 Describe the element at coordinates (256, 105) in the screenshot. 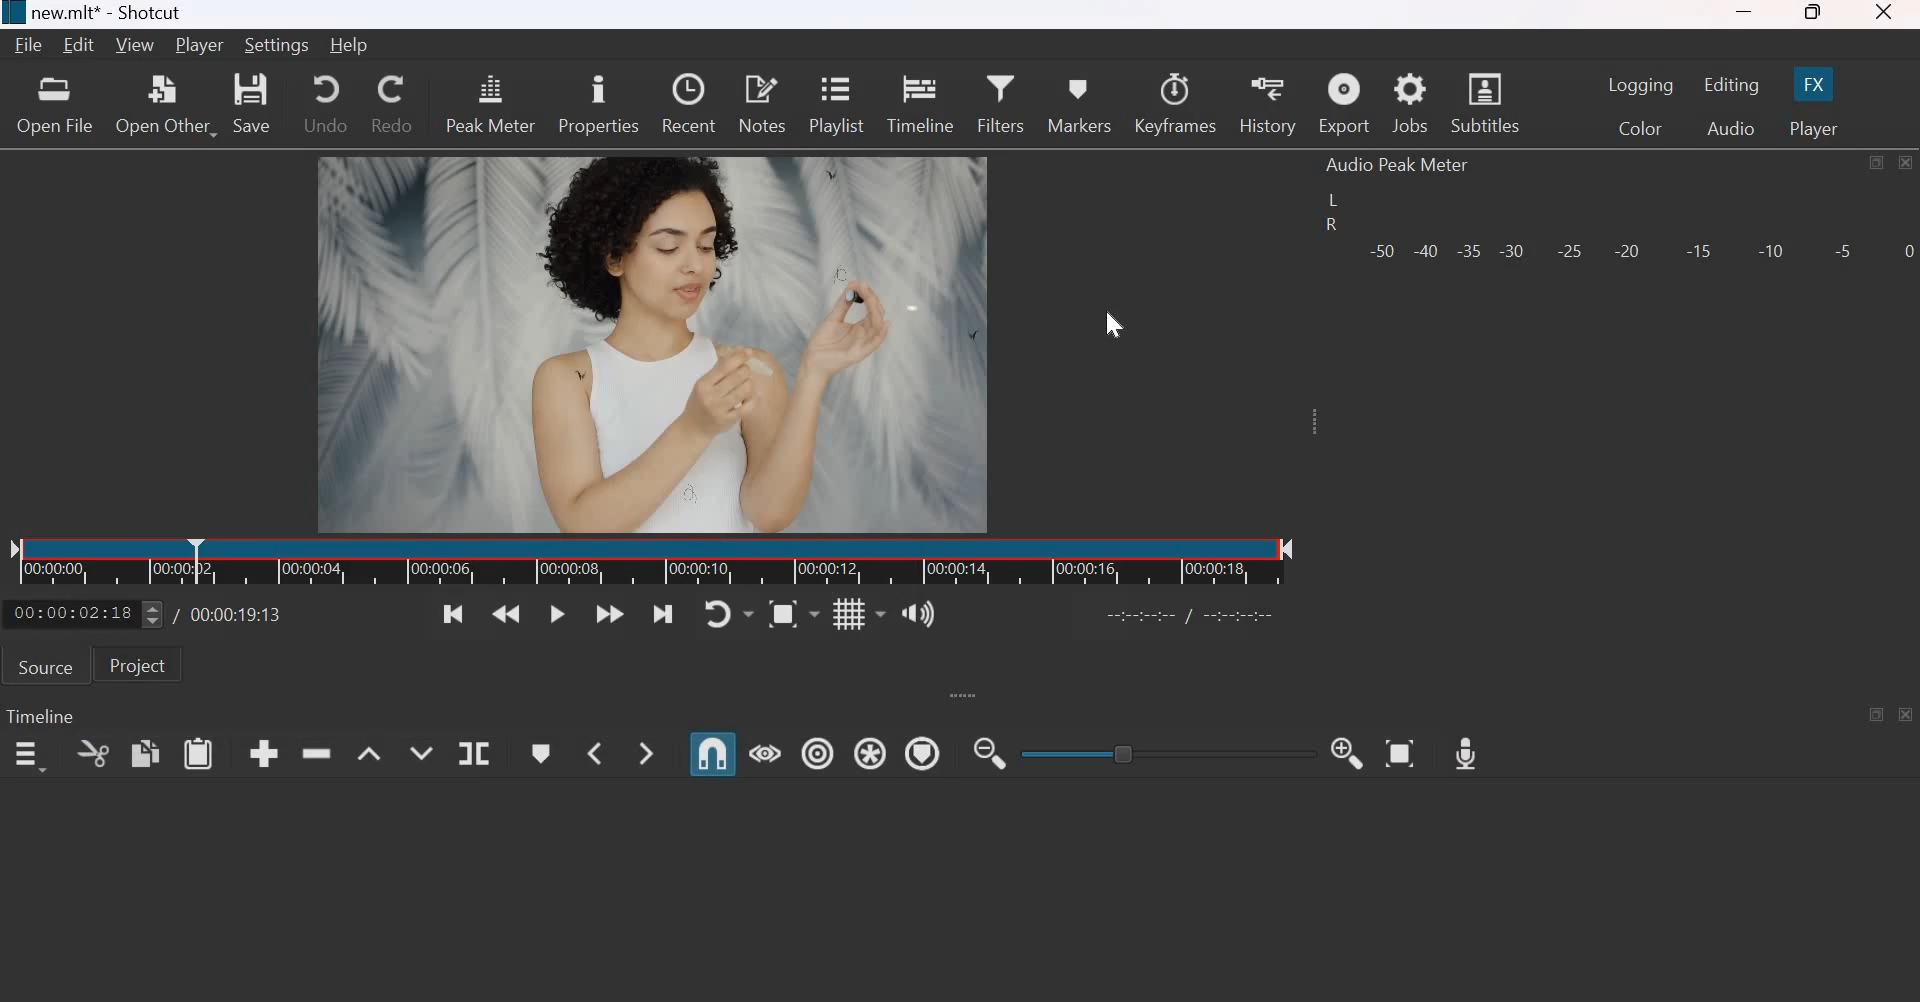

I see `save` at that location.